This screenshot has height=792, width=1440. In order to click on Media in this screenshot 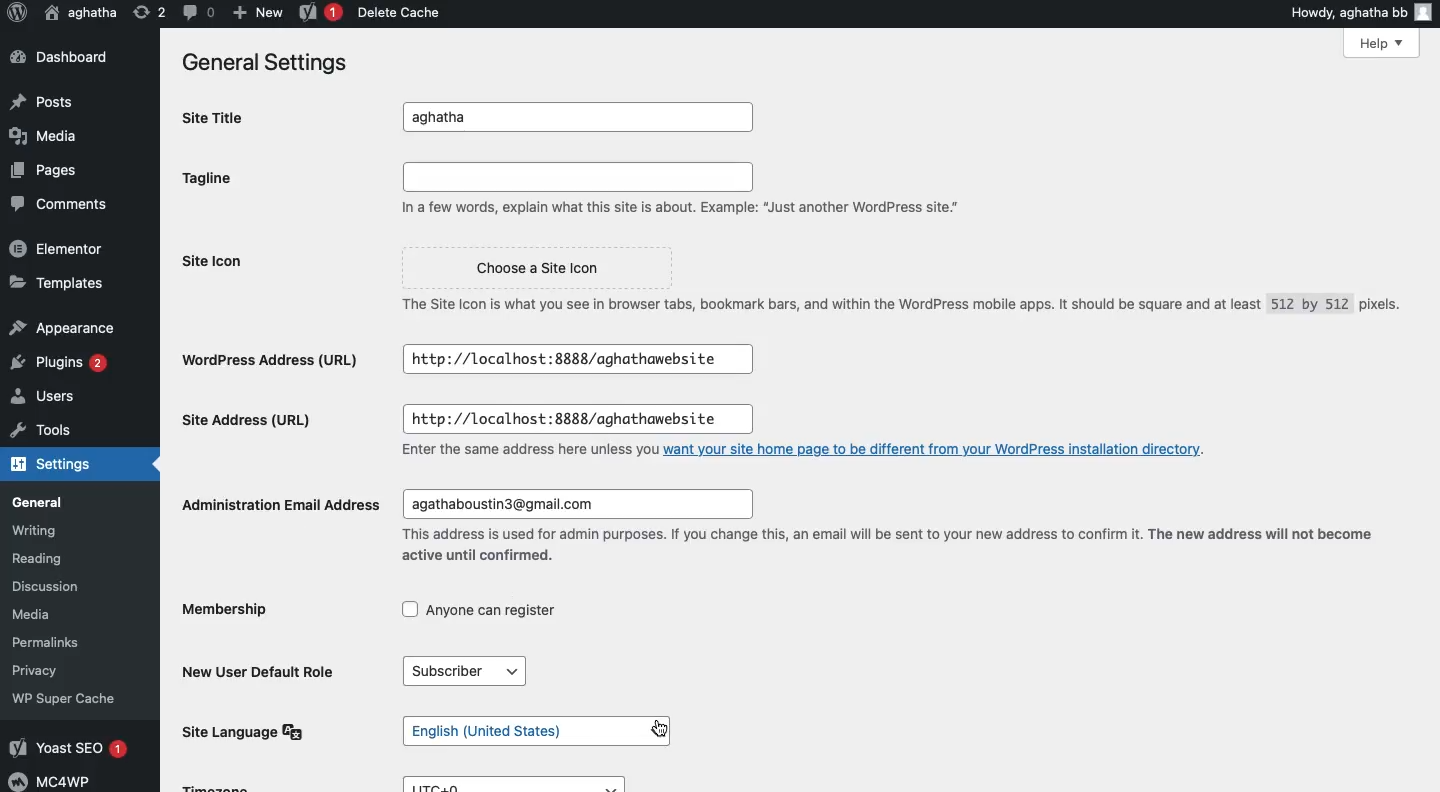, I will do `click(45, 137)`.